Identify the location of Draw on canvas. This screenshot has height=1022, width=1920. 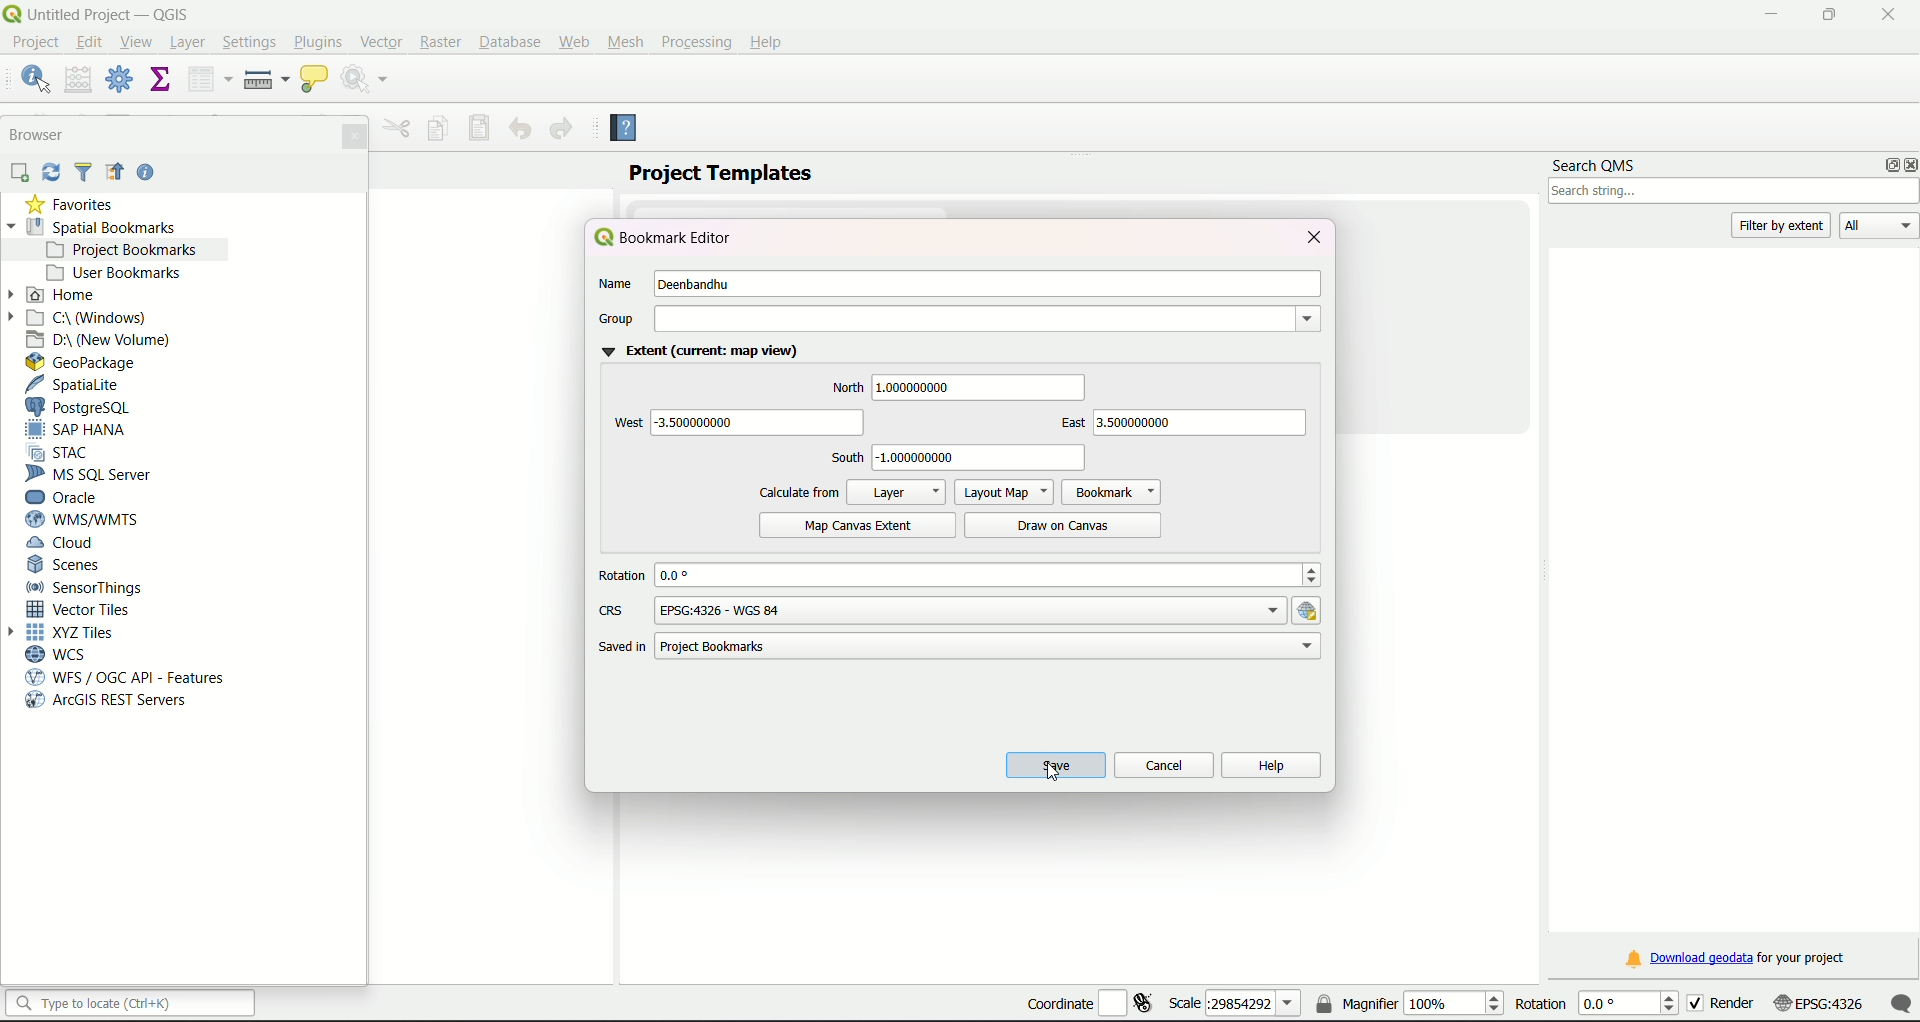
(1048, 526).